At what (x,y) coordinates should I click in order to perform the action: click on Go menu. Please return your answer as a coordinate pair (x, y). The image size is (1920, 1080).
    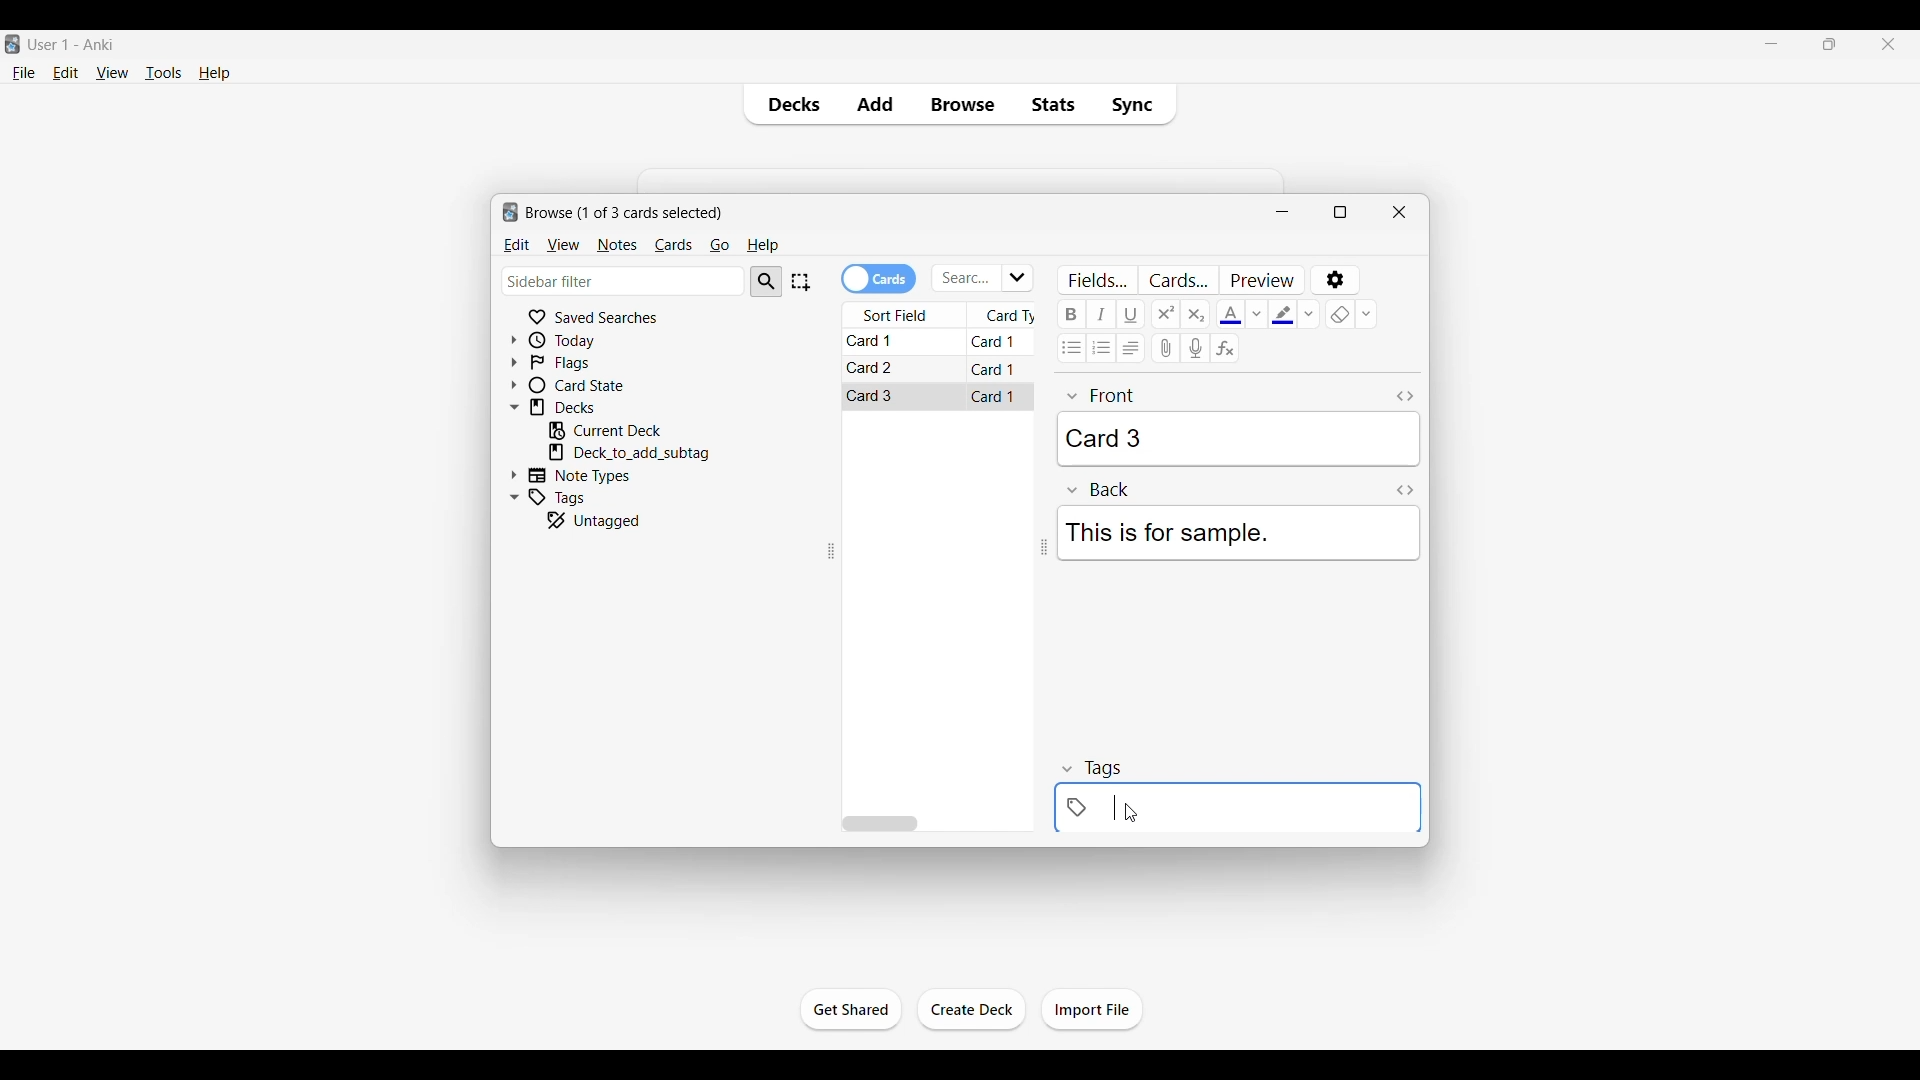
    Looking at the image, I should click on (719, 246).